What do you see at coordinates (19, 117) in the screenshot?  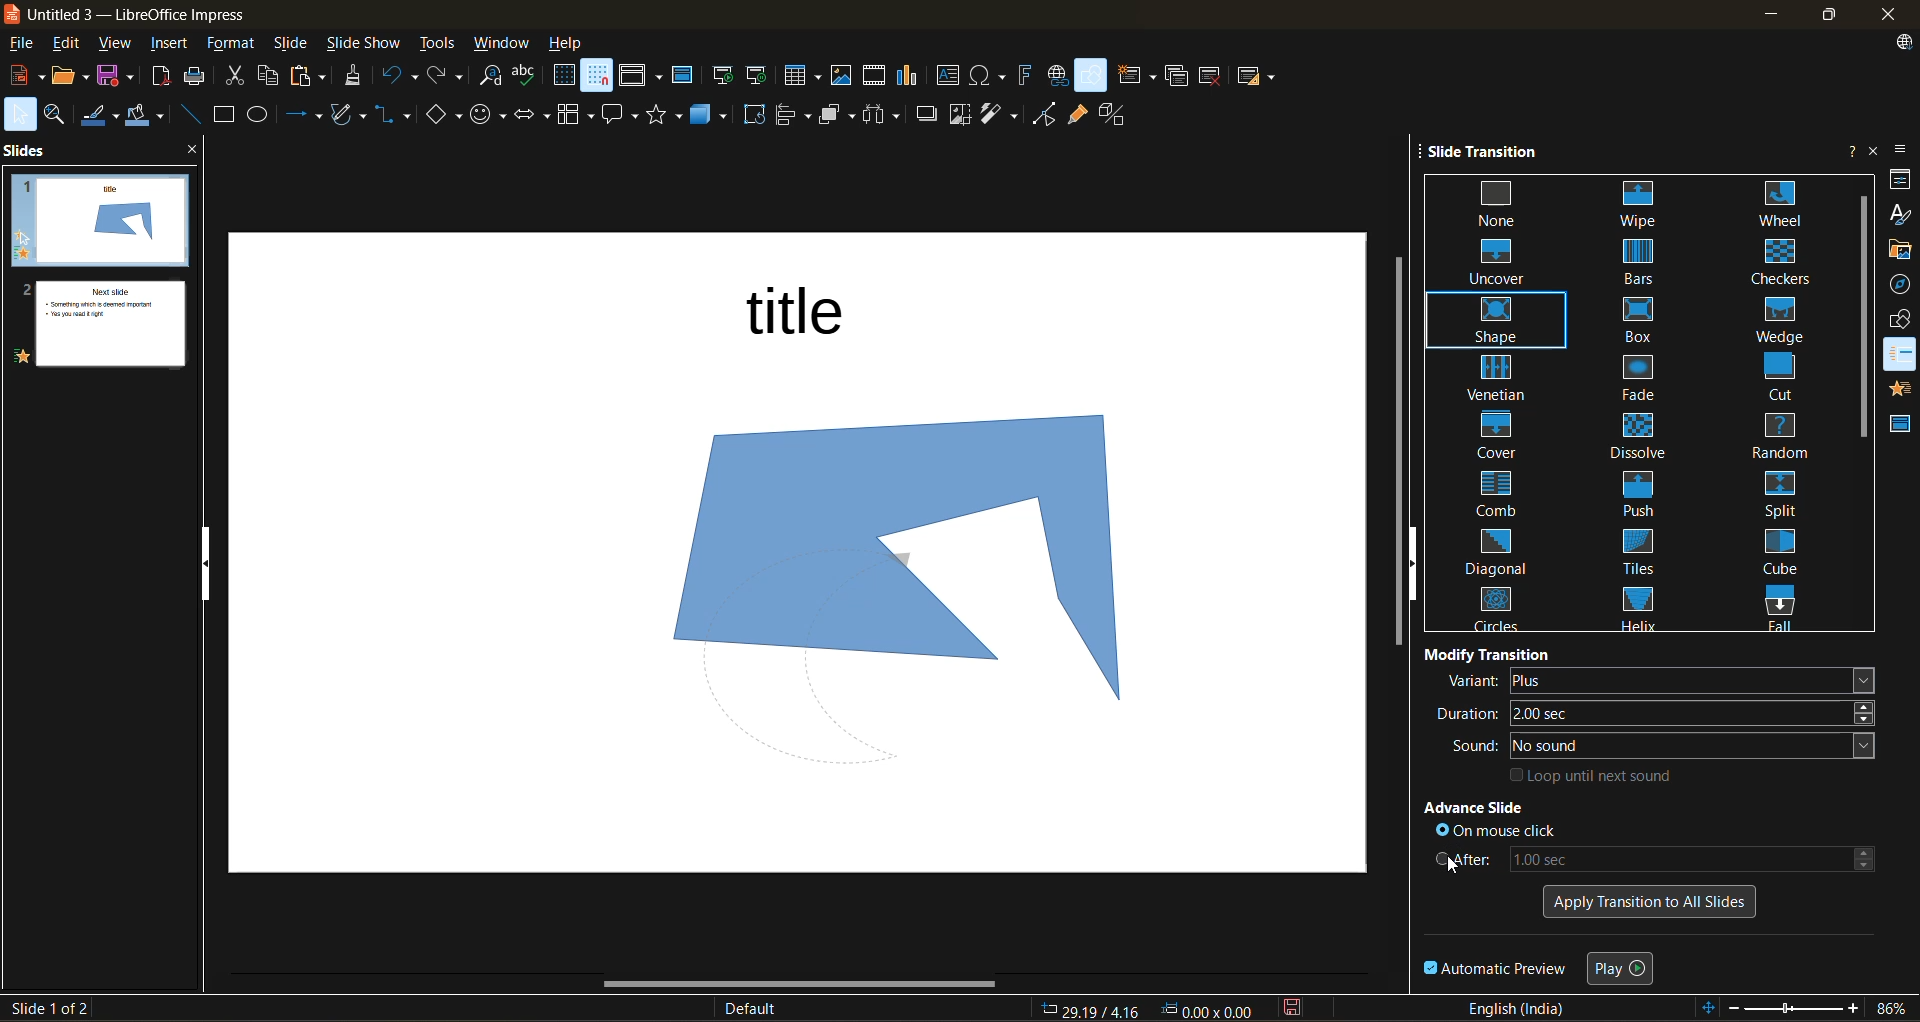 I see `select` at bounding box center [19, 117].